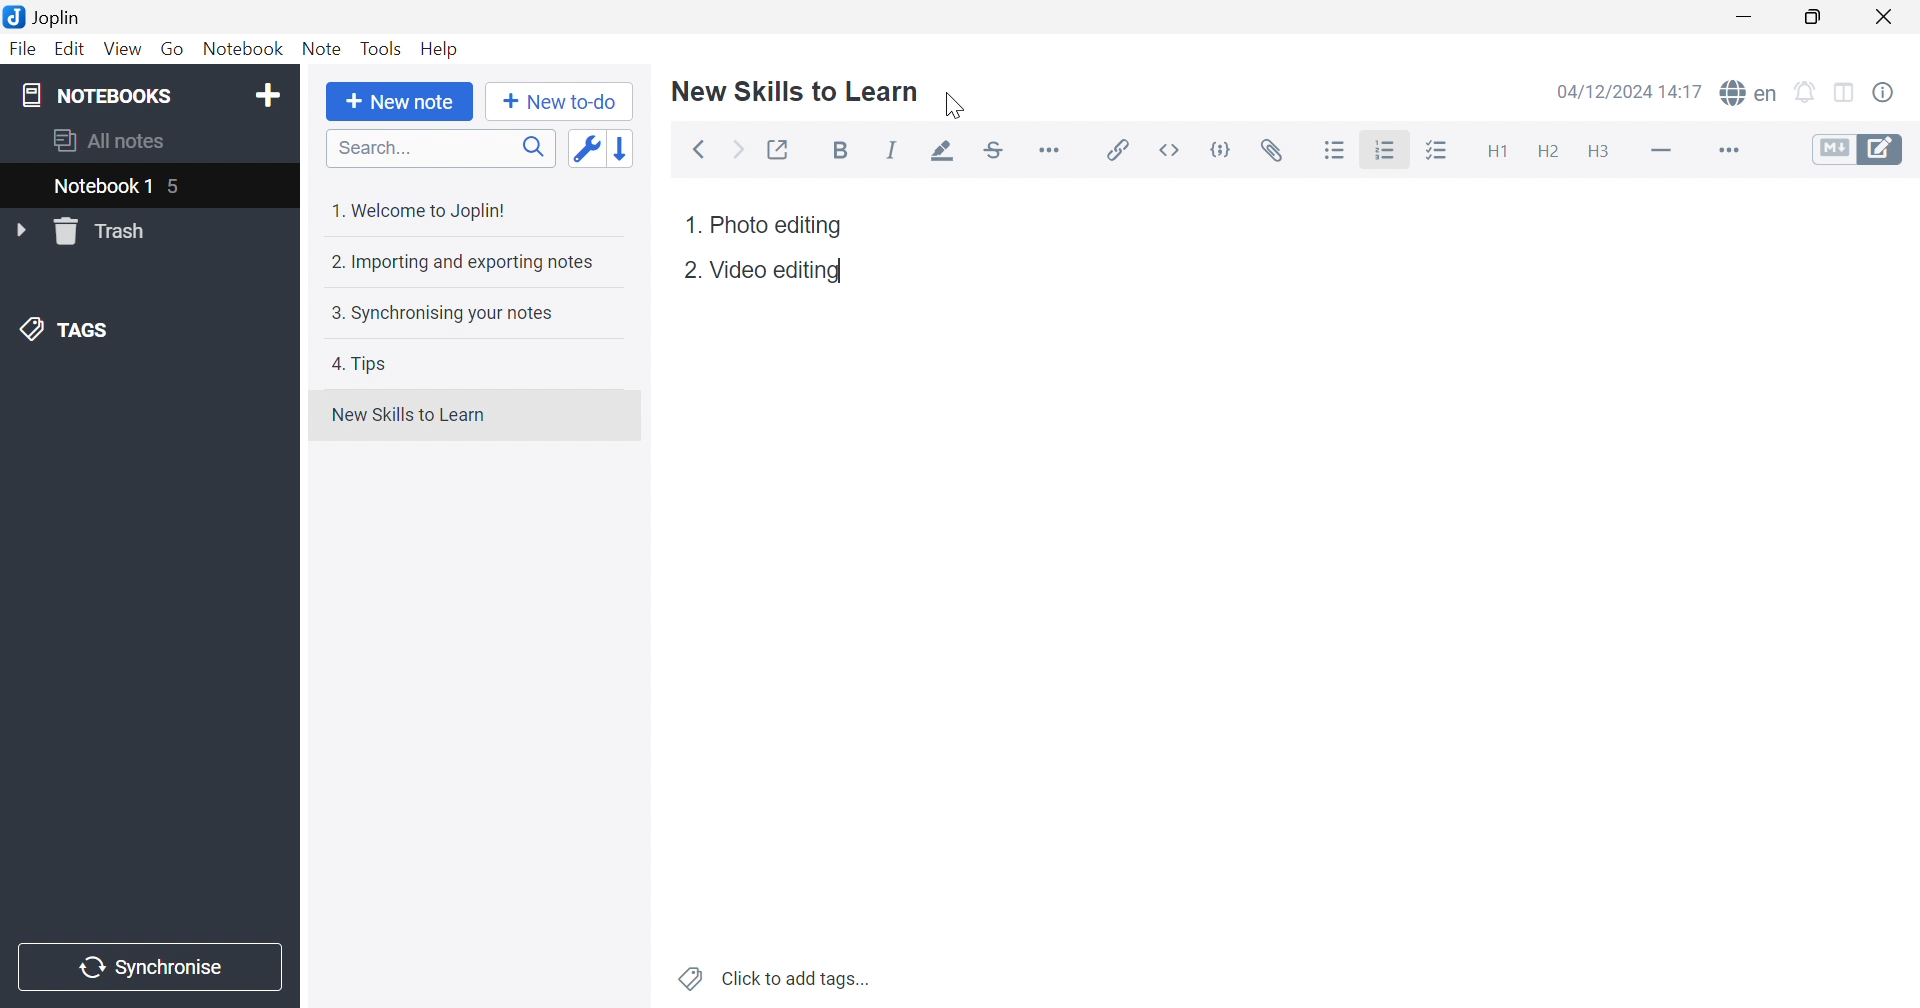 The height and width of the screenshot is (1008, 1920). What do you see at coordinates (1883, 93) in the screenshot?
I see `Note properties` at bounding box center [1883, 93].